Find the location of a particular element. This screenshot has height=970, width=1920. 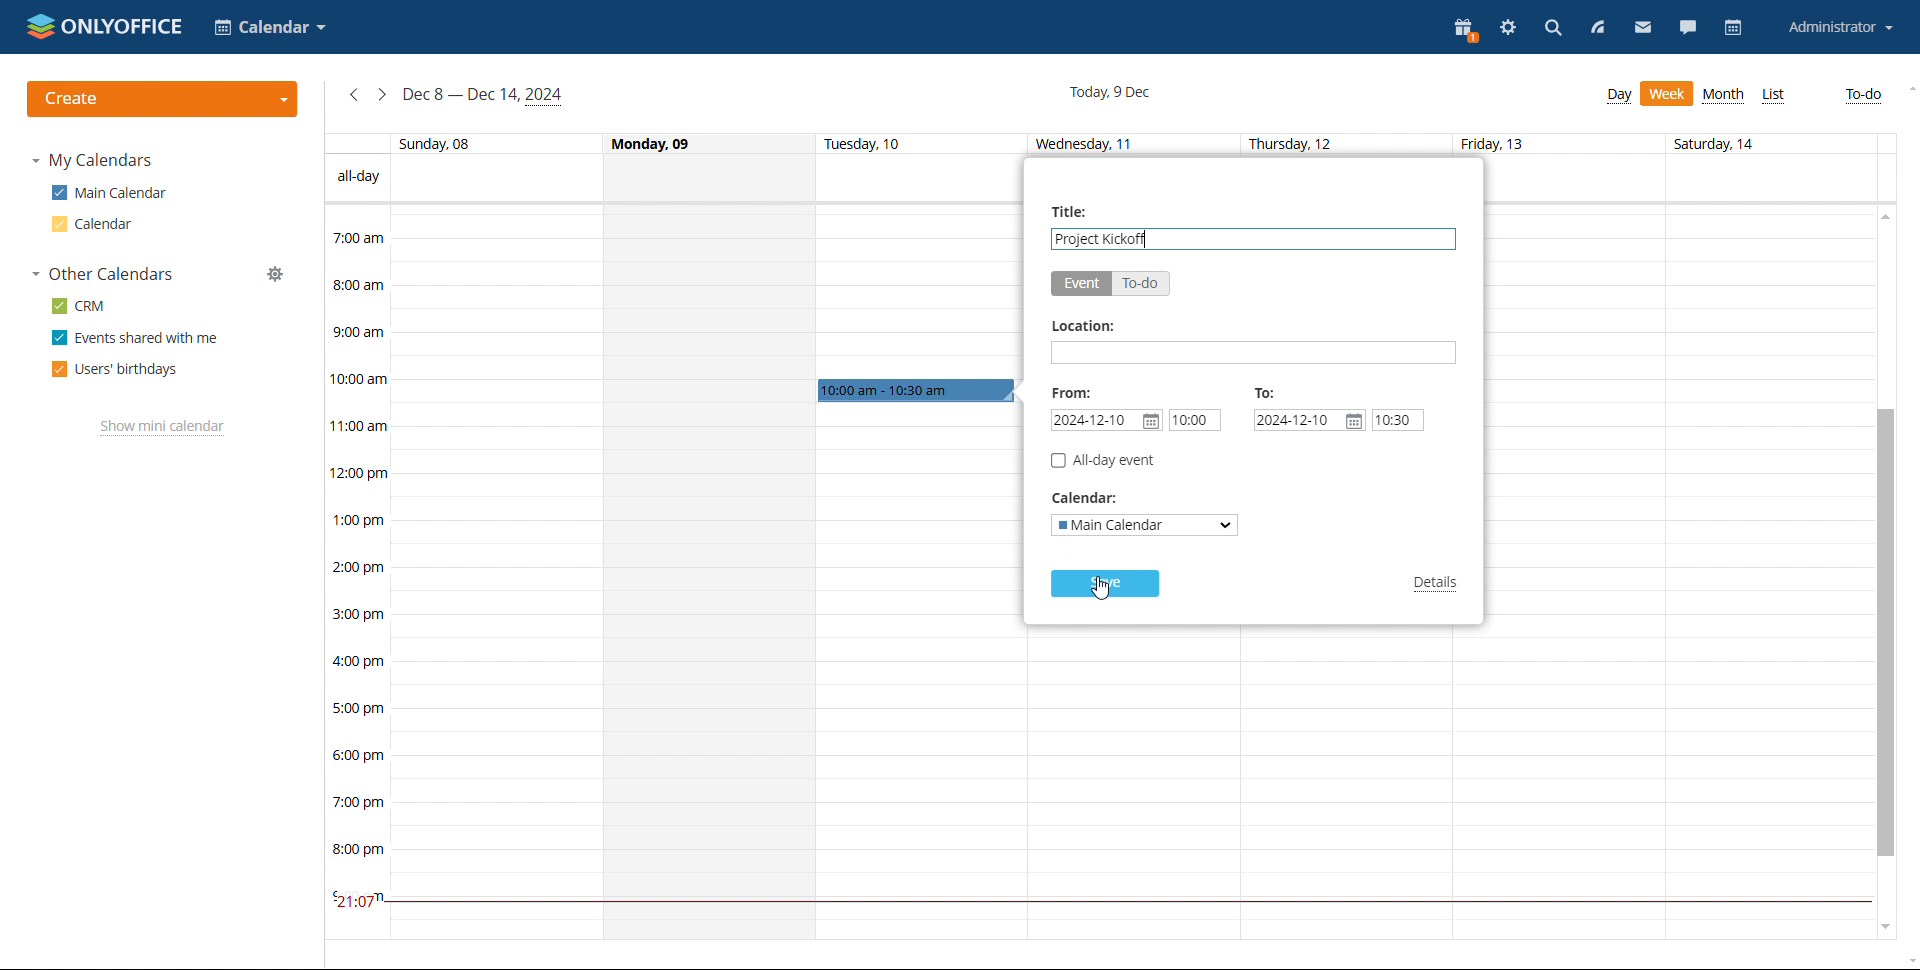

timeline is located at coordinates (354, 572).